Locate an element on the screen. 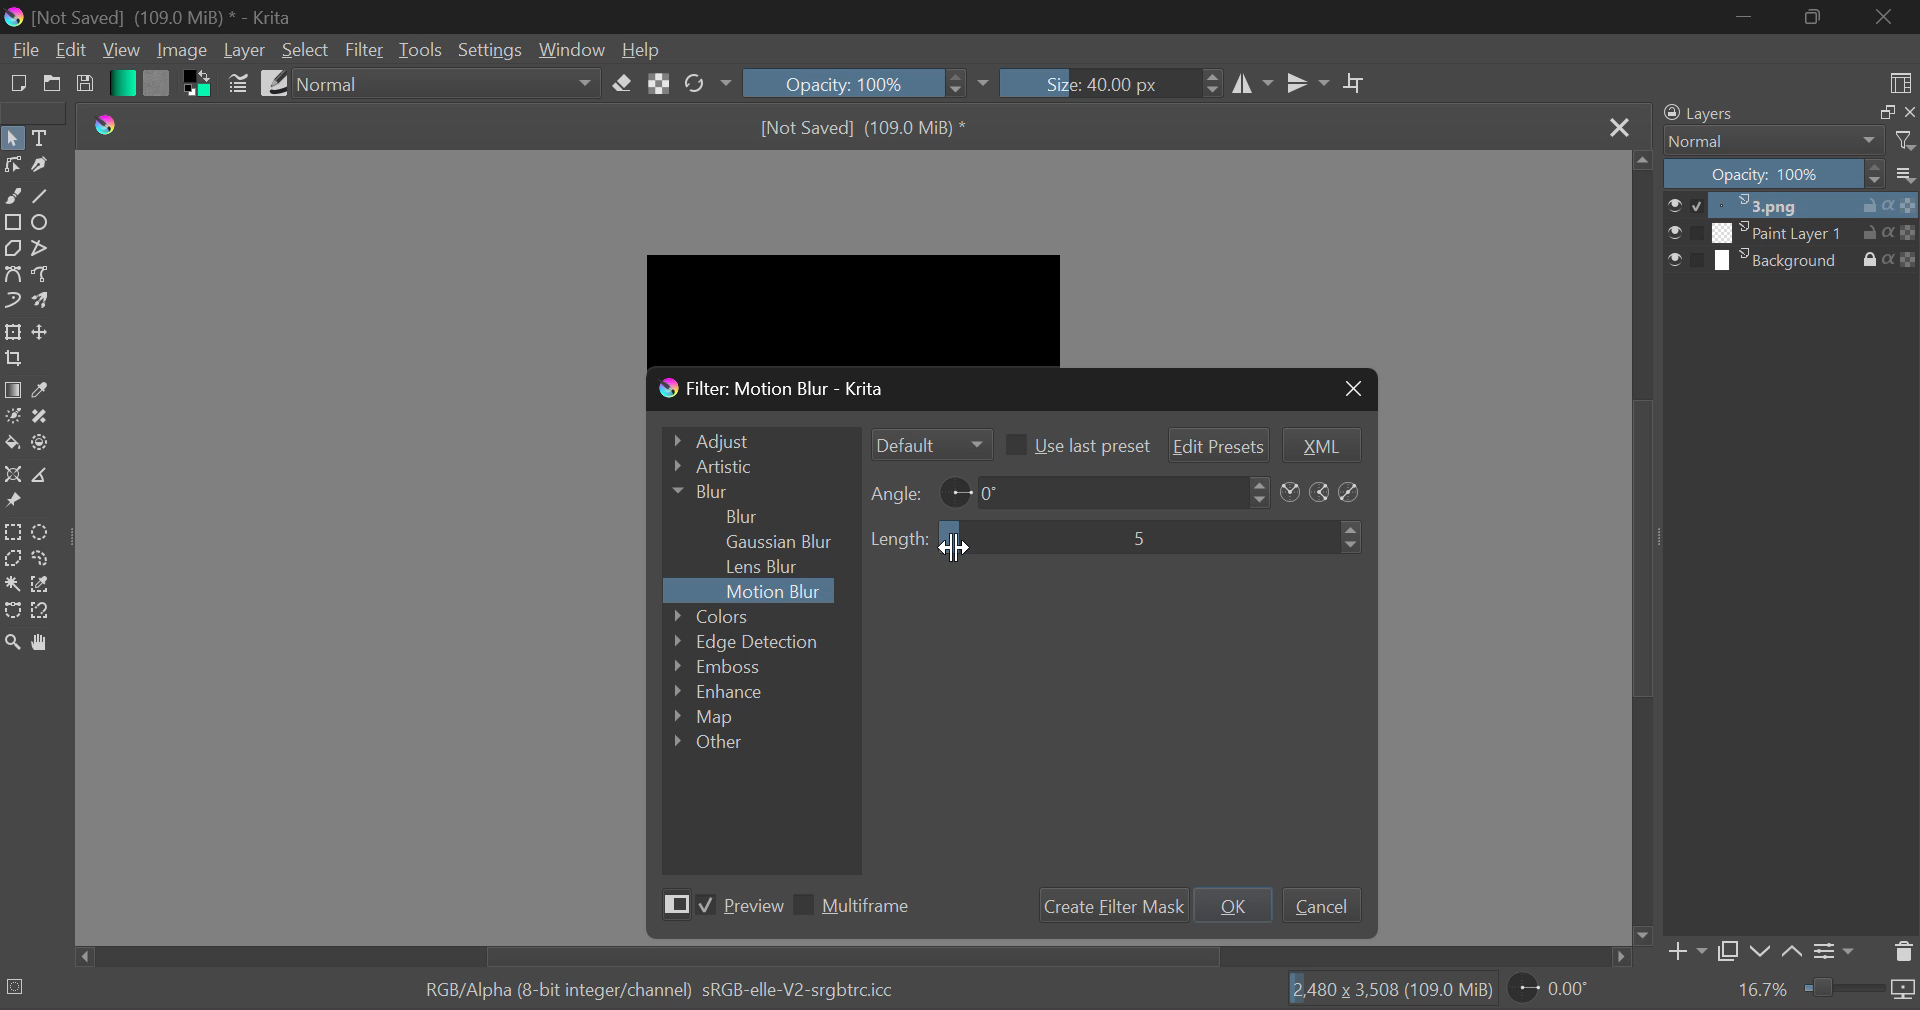  Help is located at coordinates (644, 49).